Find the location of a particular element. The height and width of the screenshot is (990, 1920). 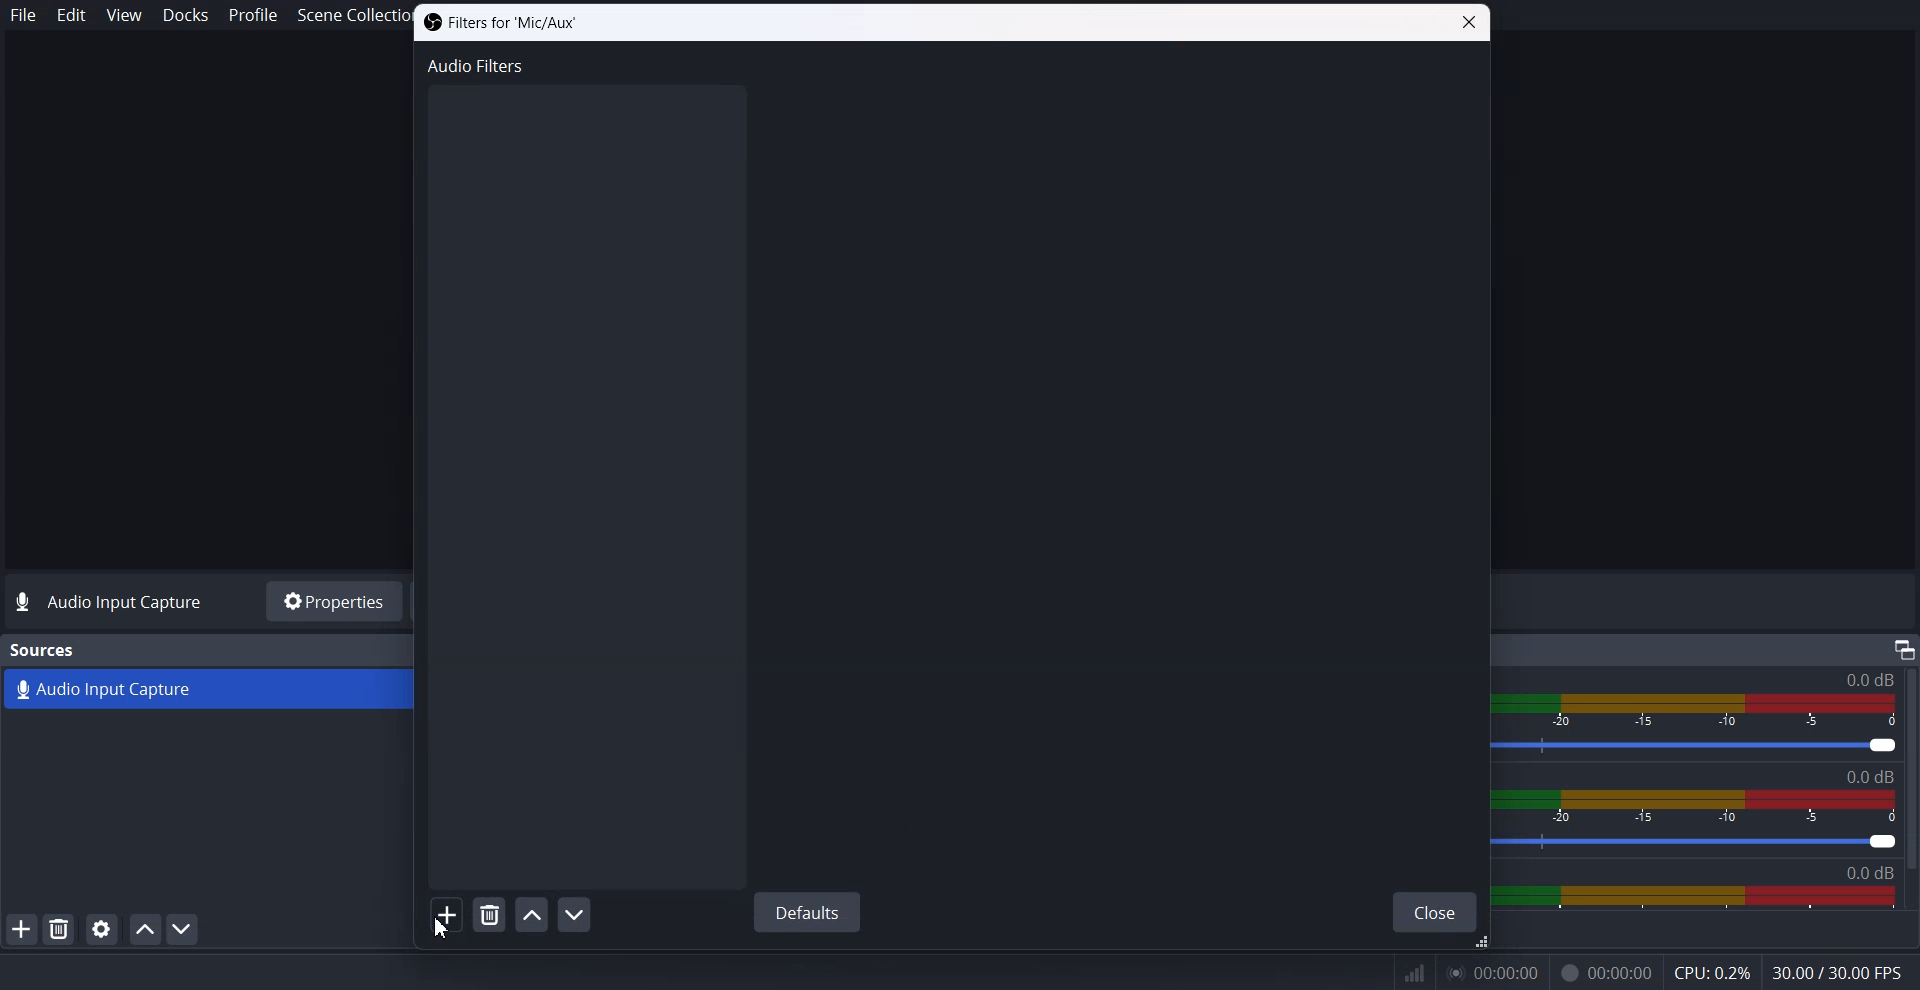

Move filter up is located at coordinates (531, 915).